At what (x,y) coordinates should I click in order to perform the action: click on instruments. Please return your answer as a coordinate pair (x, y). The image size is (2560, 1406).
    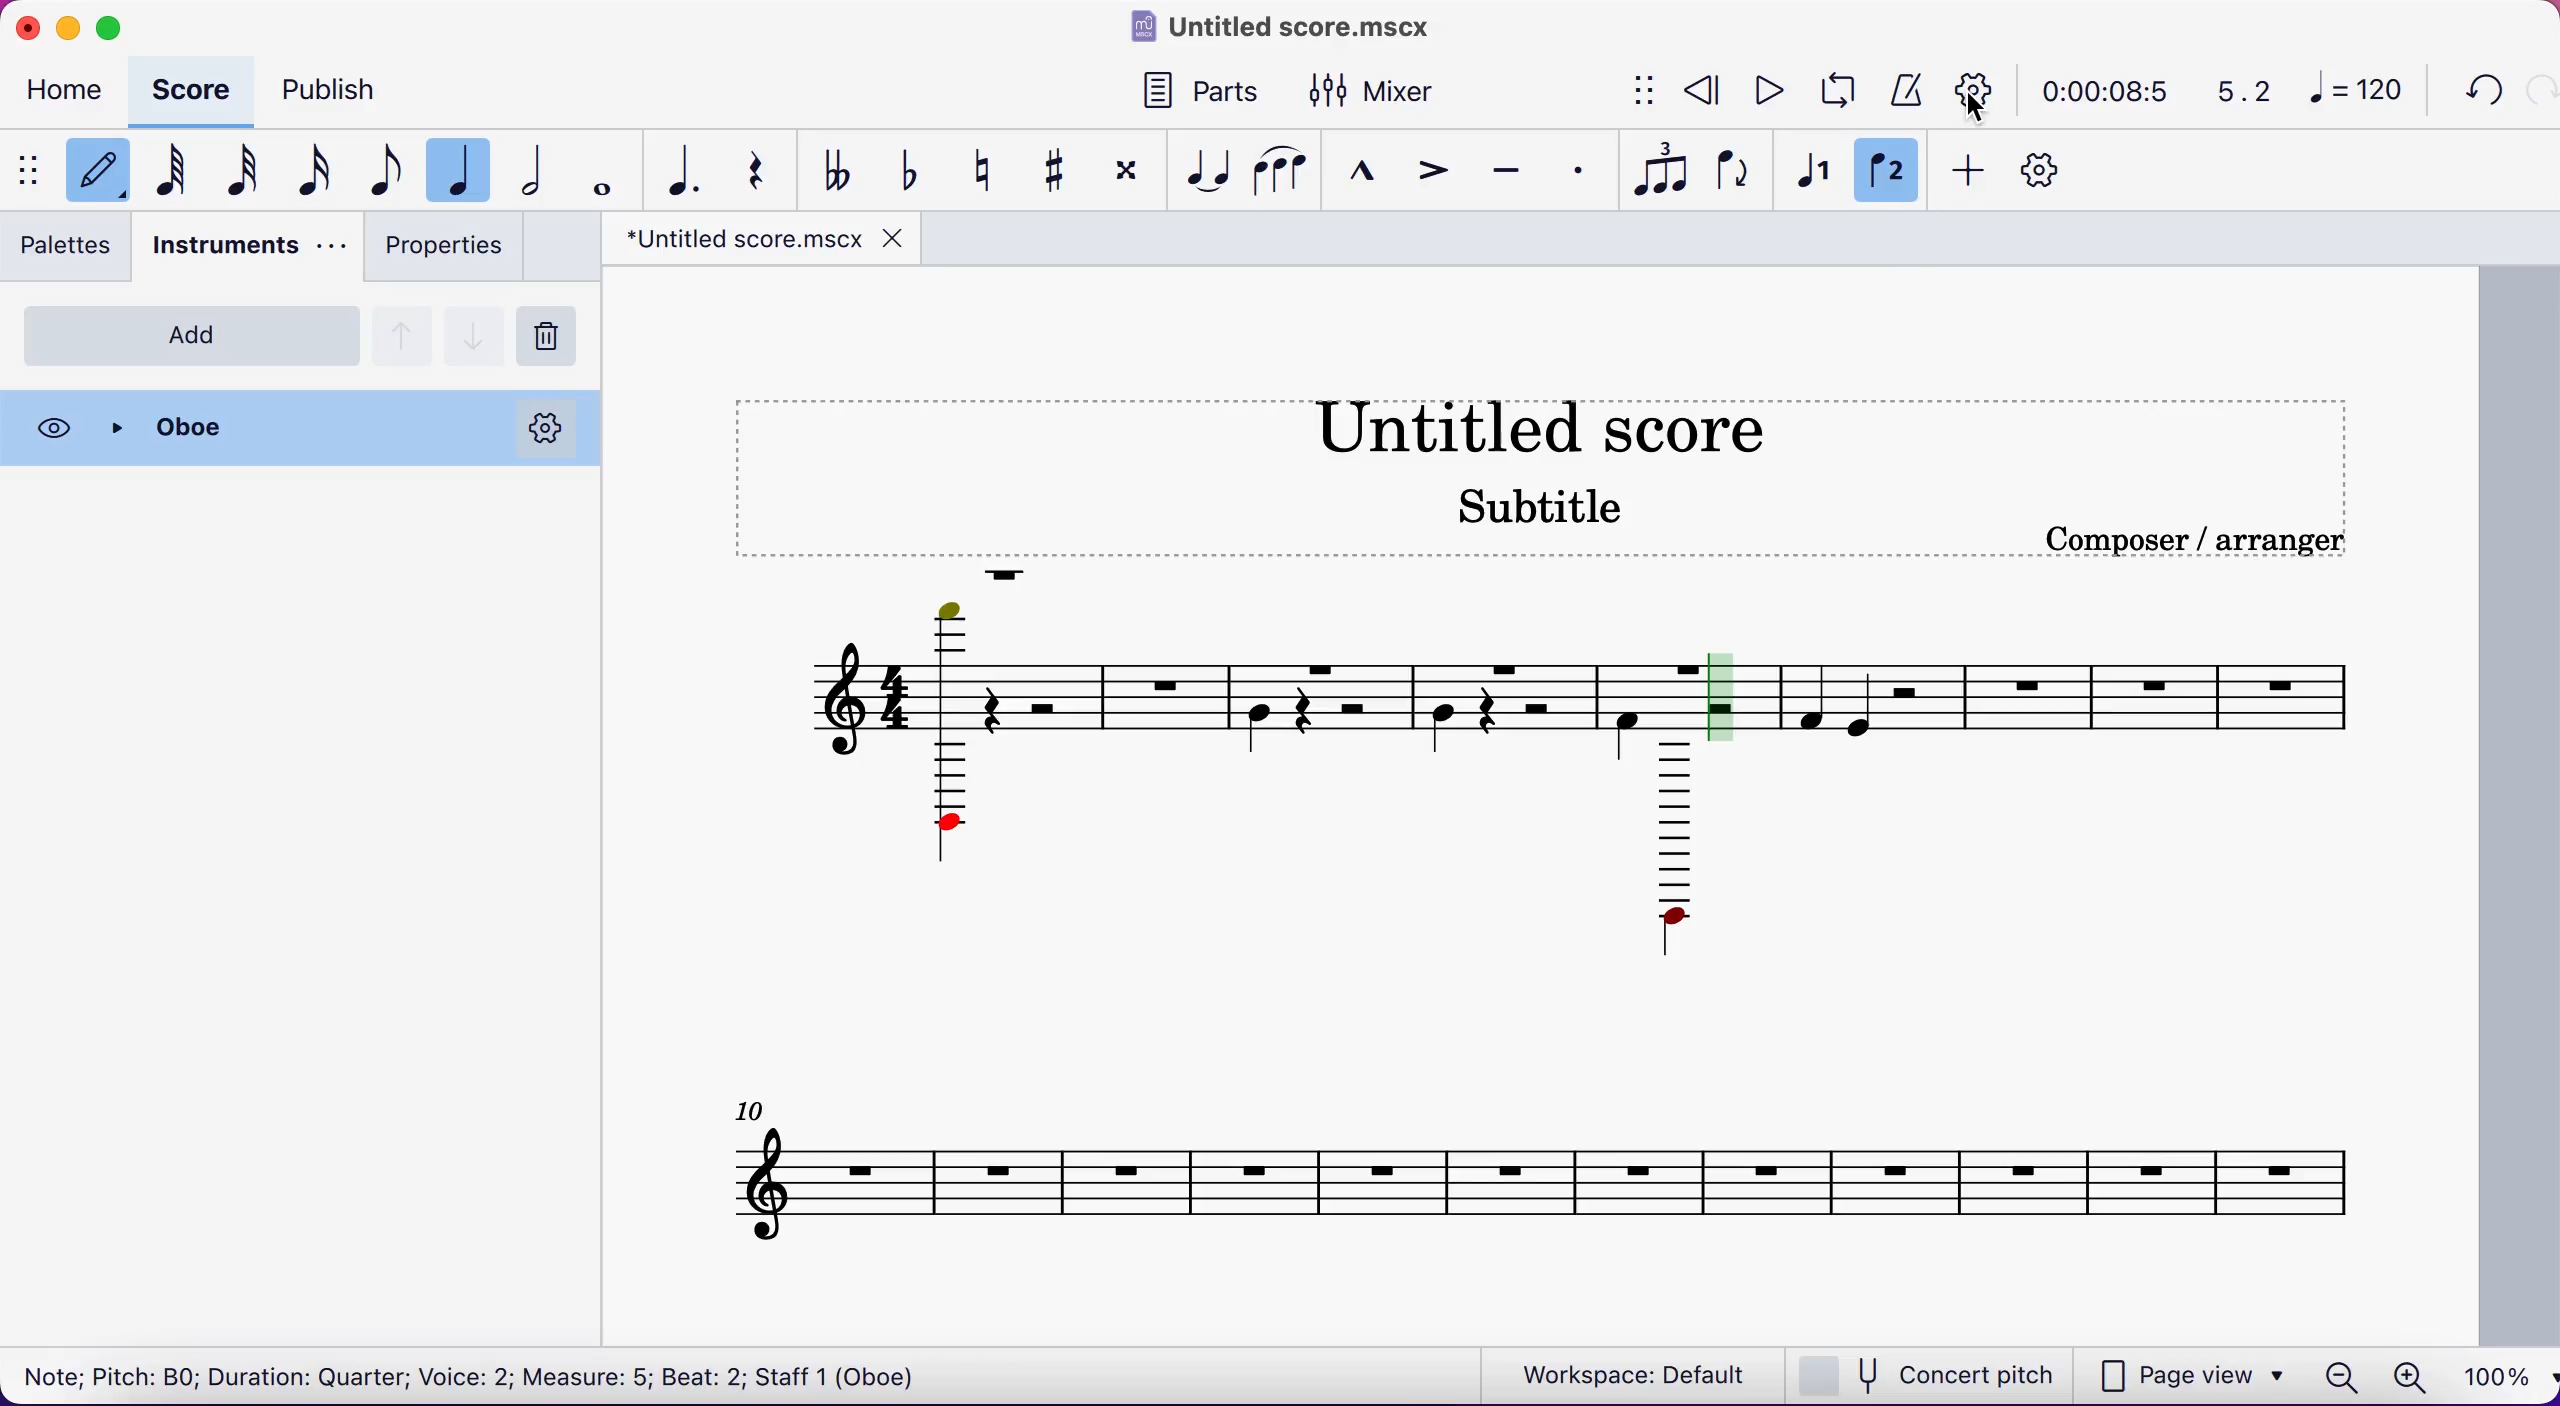
    Looking at the image, I should click on (245, 249).